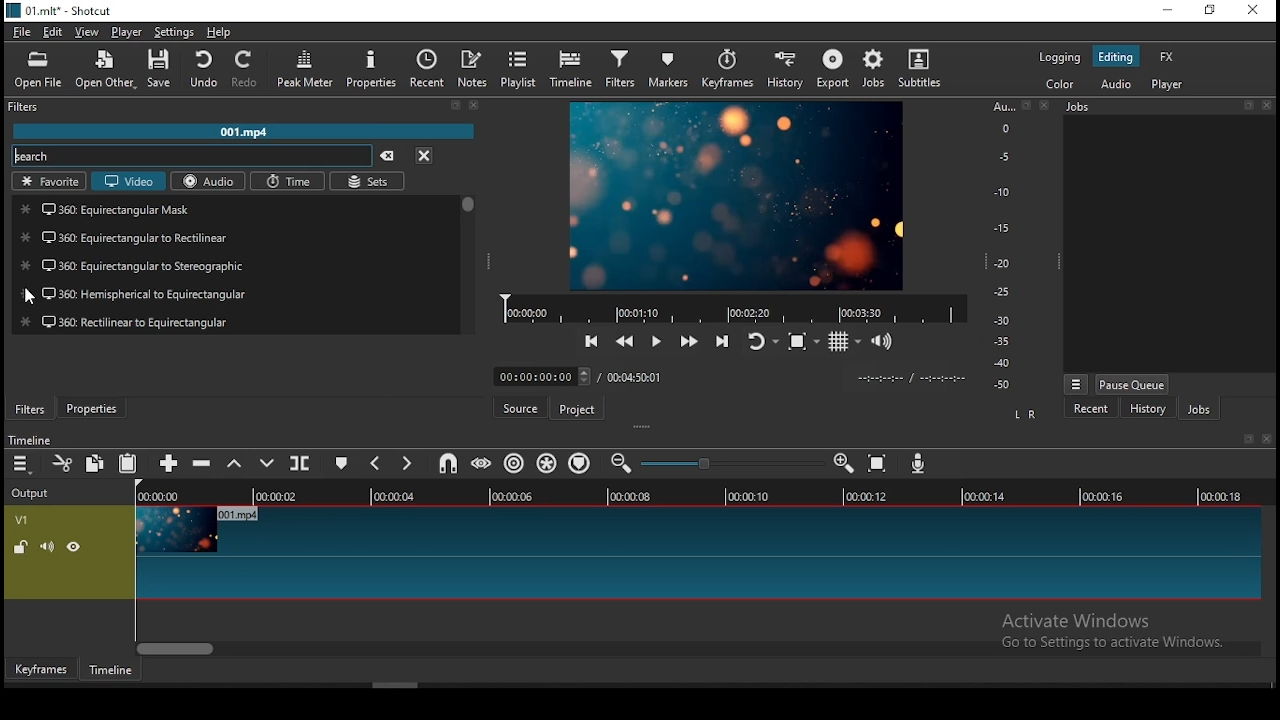 This screenshot has height=720, width=1280. What do you see at coordinates (1053, 264) in the screenshot?
I see `drag` at bounding box center [1053, 264].